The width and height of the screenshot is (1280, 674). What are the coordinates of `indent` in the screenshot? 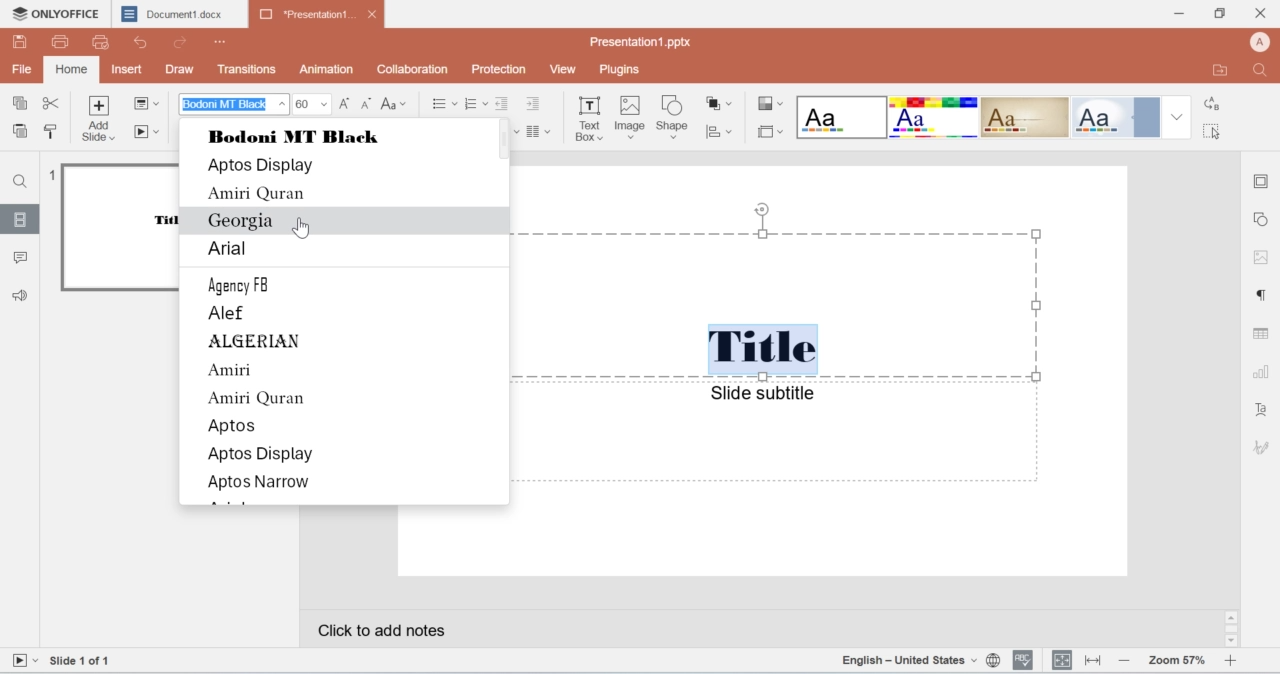 It's located at (504, 104).